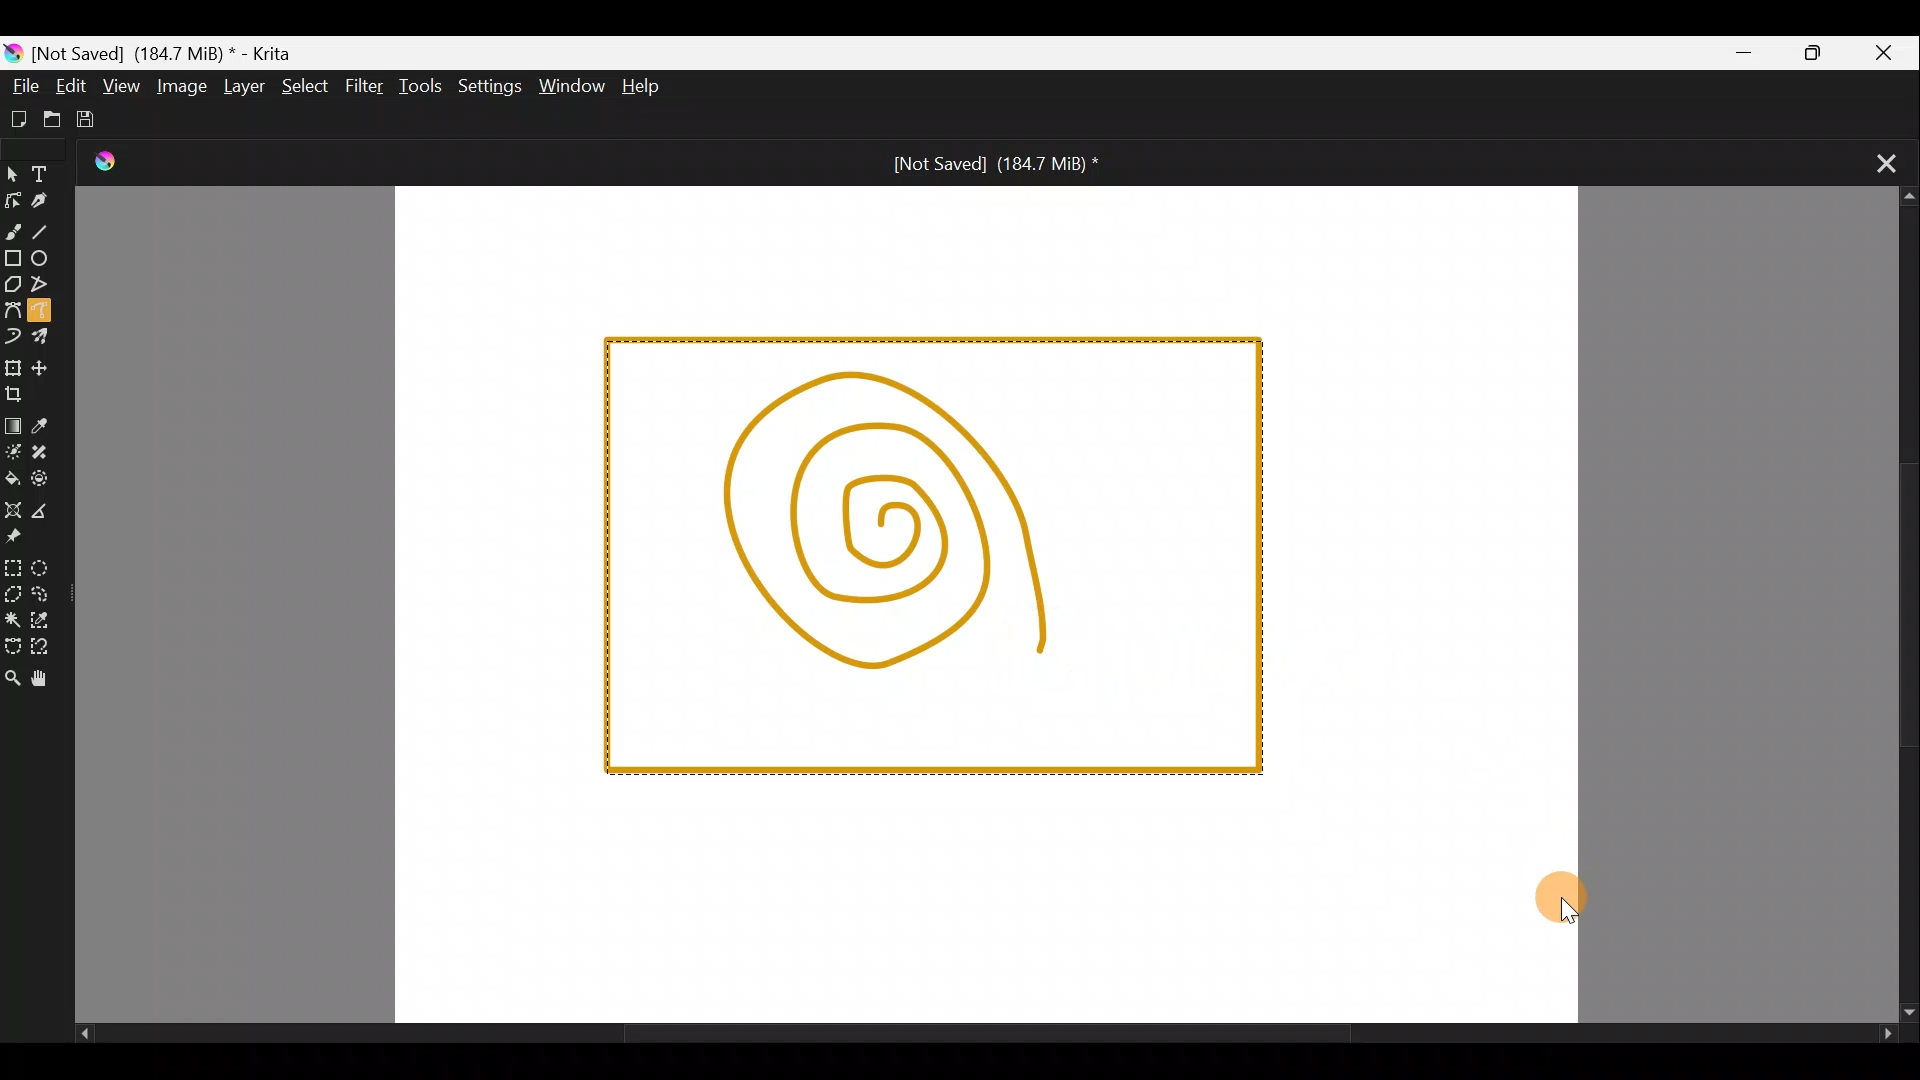 This screenshot has width=1920, height=1080. Describe the element at coordinates (14, 172) in the screenshot. I see `Select shapes` at that location.